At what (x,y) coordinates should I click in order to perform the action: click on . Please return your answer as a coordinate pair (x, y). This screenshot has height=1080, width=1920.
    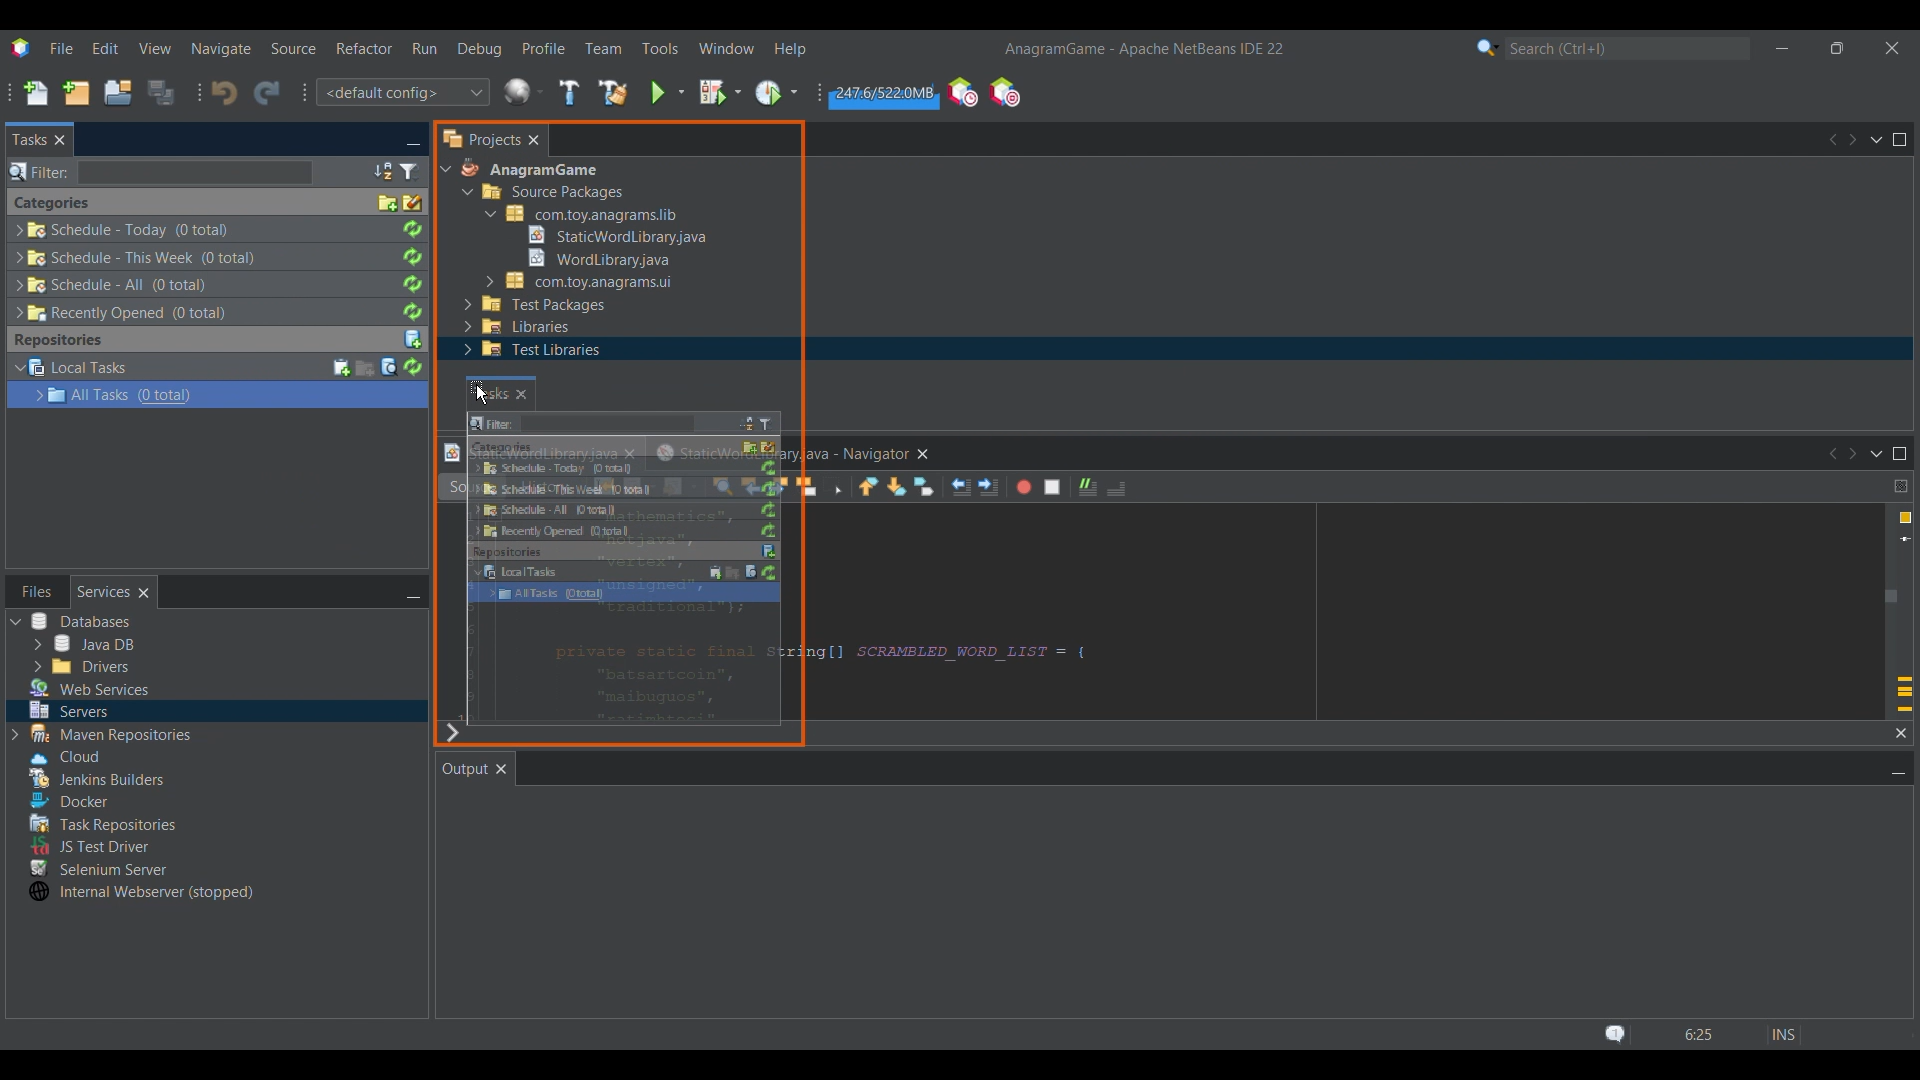
    Looking at the image, I should click on (118, 285).